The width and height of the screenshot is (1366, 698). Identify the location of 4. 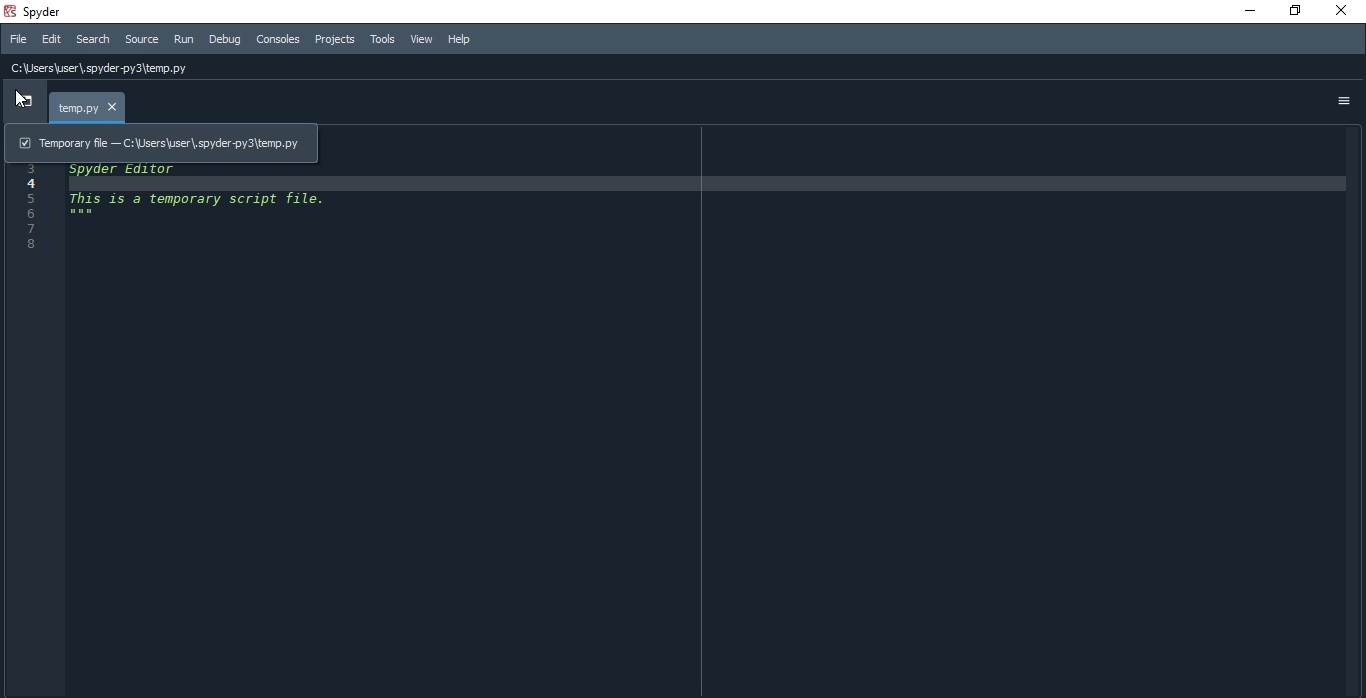
(31, 184).